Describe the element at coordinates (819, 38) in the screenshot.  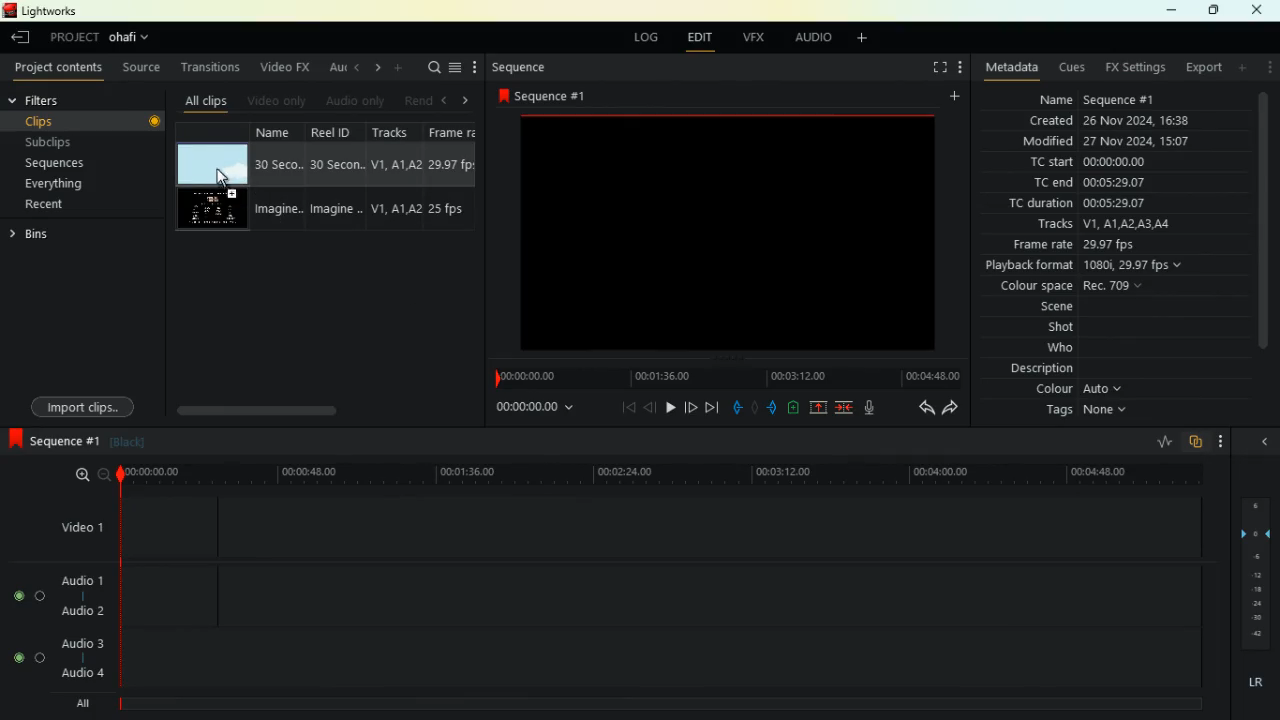
I see `audio` at that location.